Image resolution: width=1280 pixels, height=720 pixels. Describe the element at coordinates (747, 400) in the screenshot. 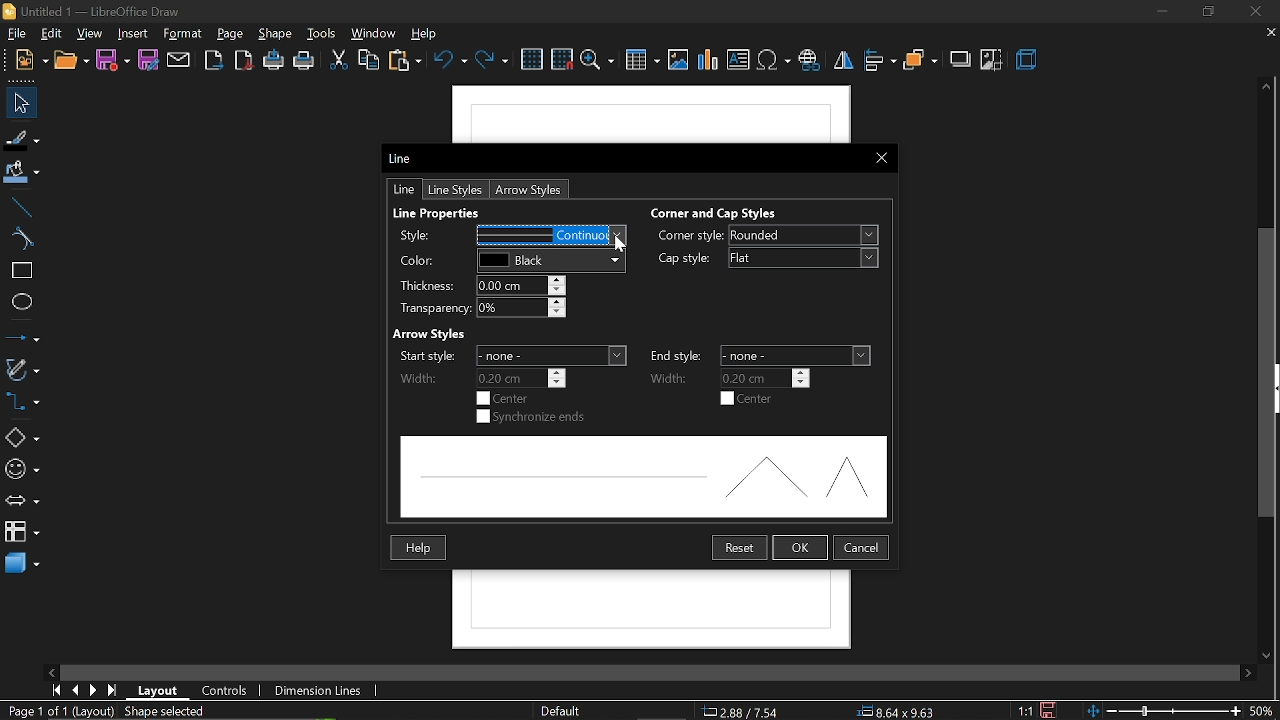

I see `end center` at that location.